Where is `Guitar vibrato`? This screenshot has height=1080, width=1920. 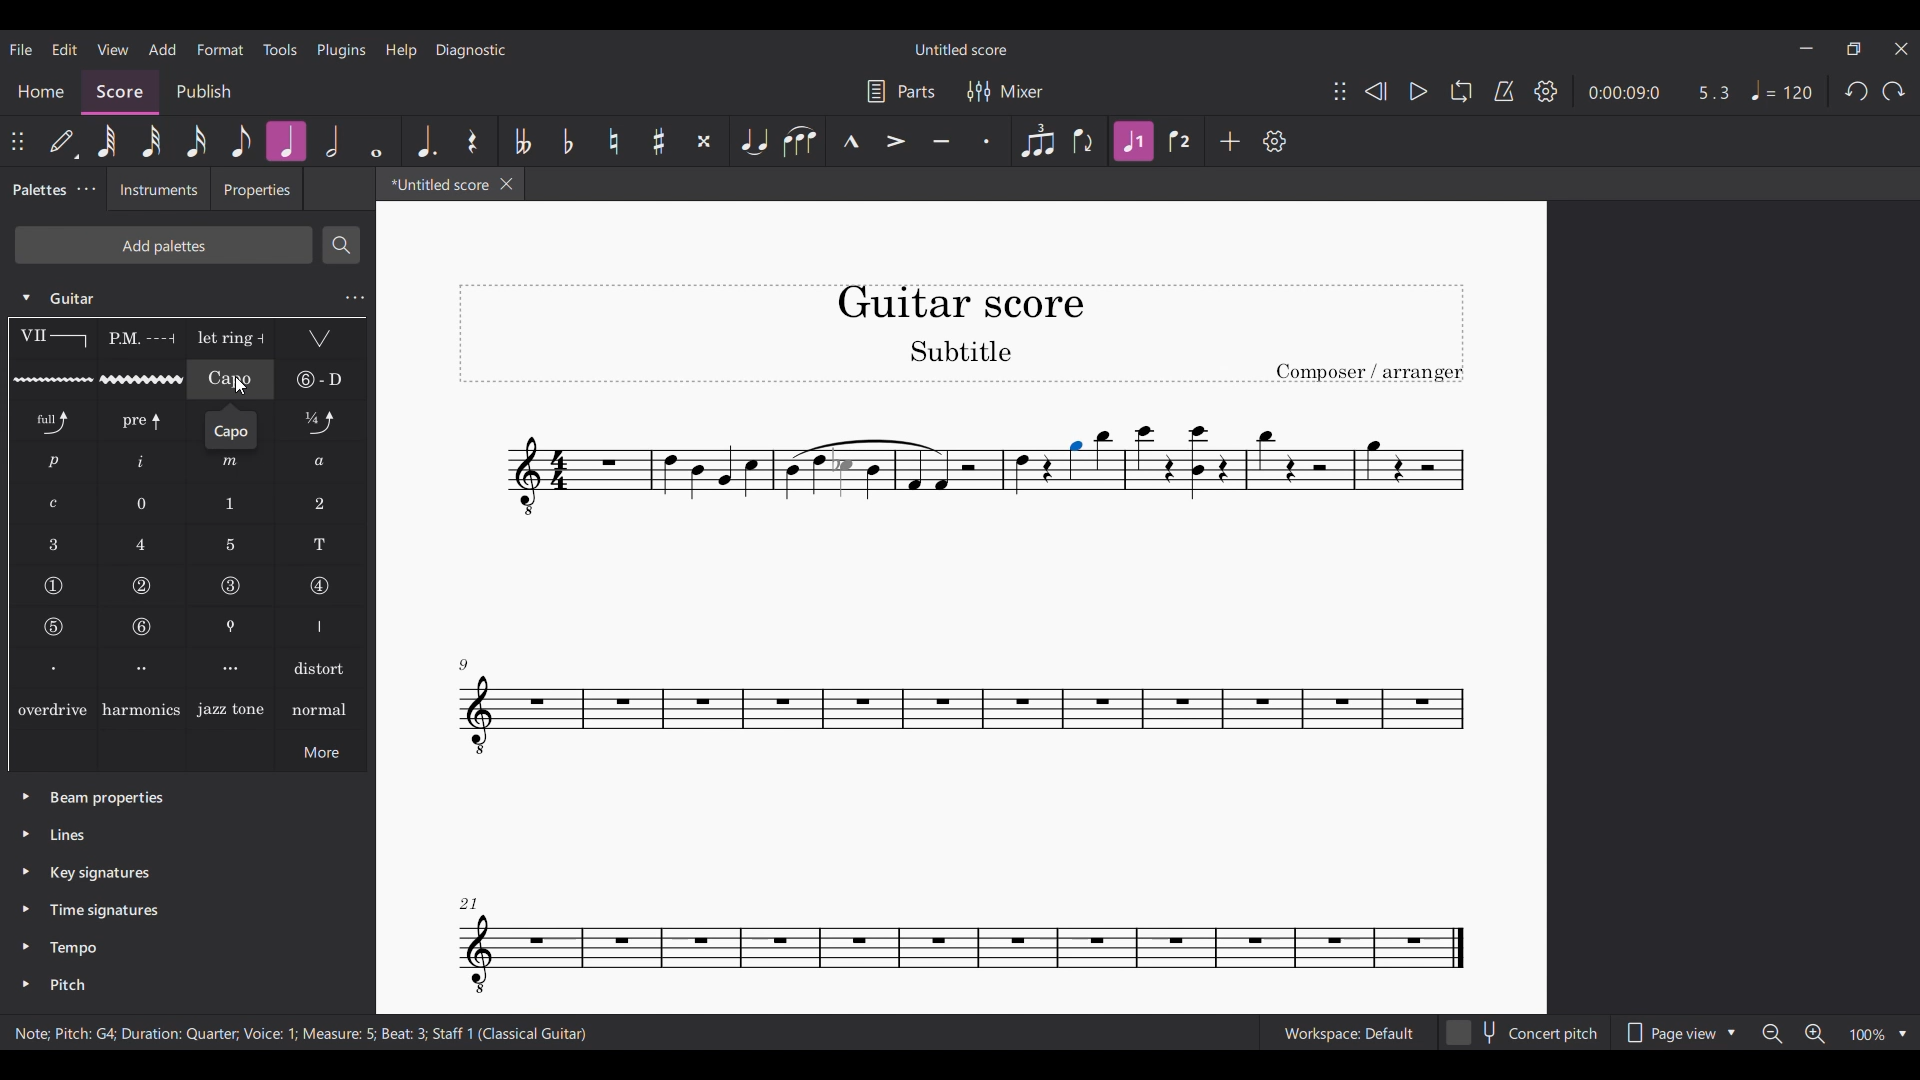 Guitar vibrato is located at coordinates (53, 380).